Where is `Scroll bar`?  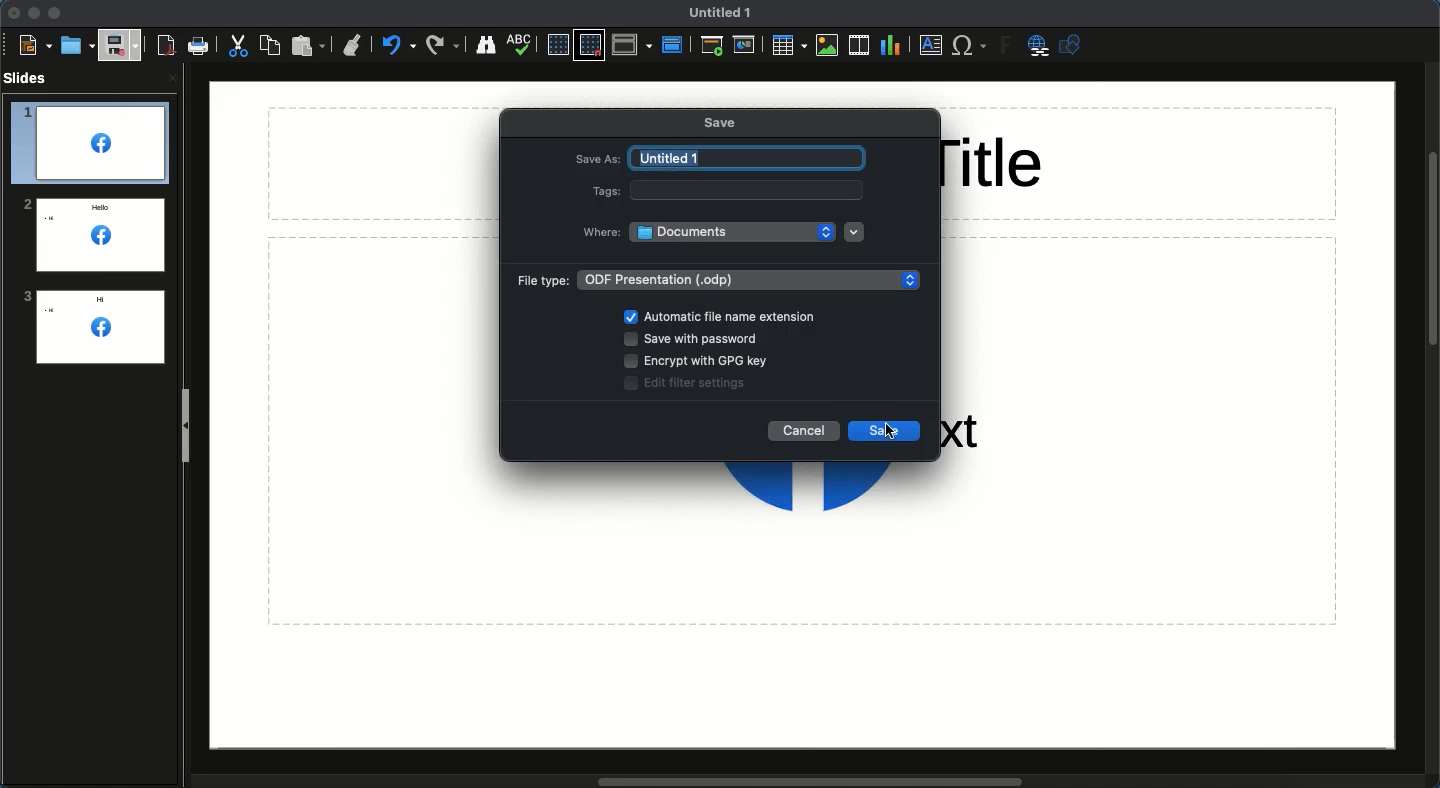 Scroll bar is located at coordinates (1431, 249).